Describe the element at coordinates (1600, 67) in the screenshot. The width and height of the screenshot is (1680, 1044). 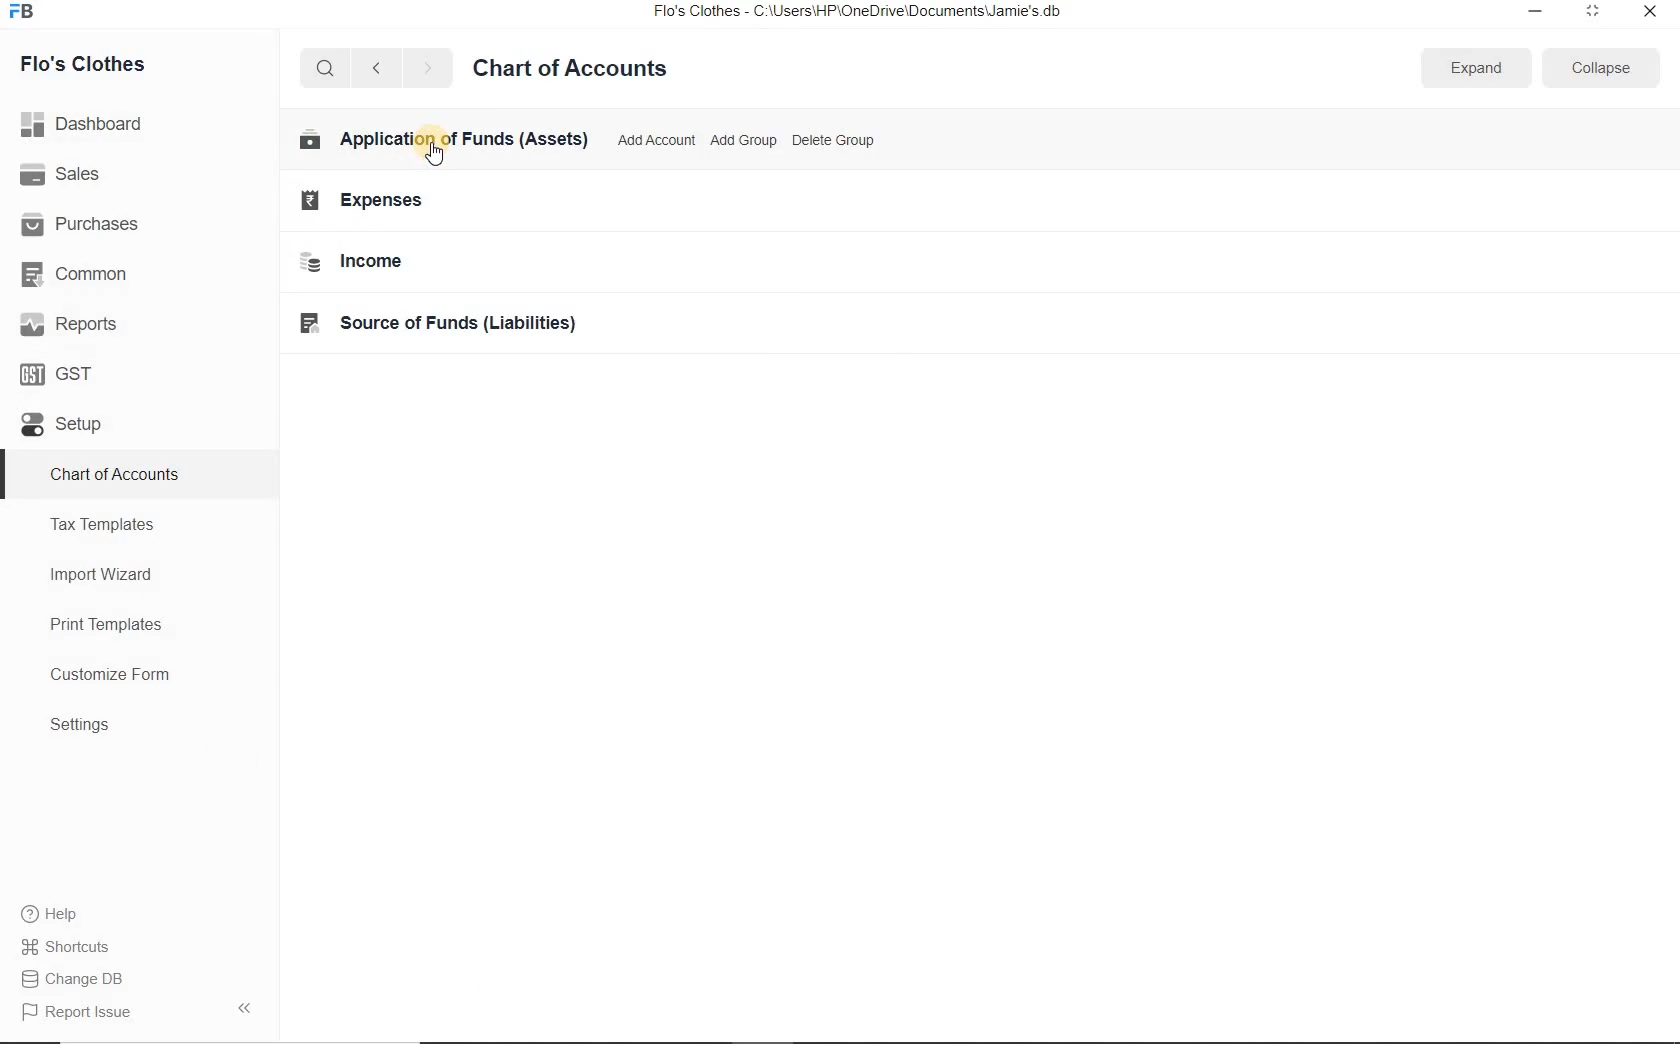
I see `Collapse` at that location.